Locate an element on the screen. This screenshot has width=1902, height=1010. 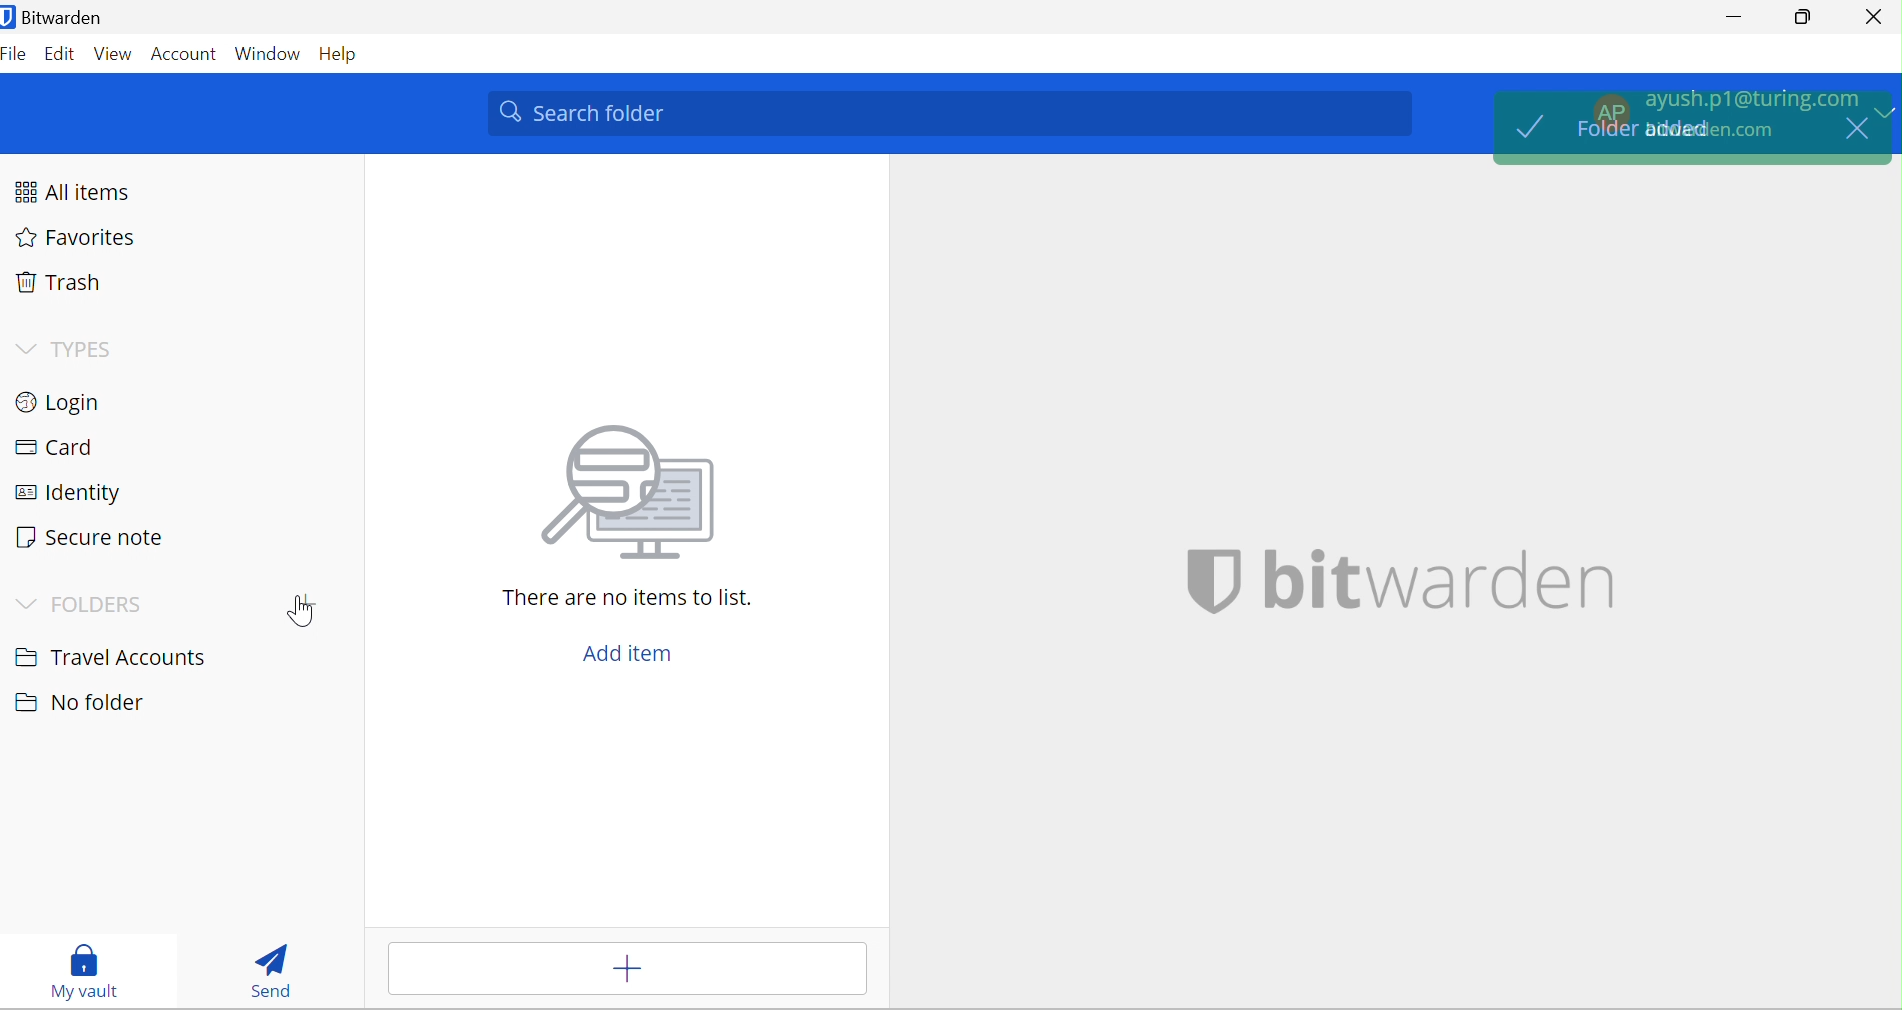
Restore Down is located at coordinates (1806, 16).